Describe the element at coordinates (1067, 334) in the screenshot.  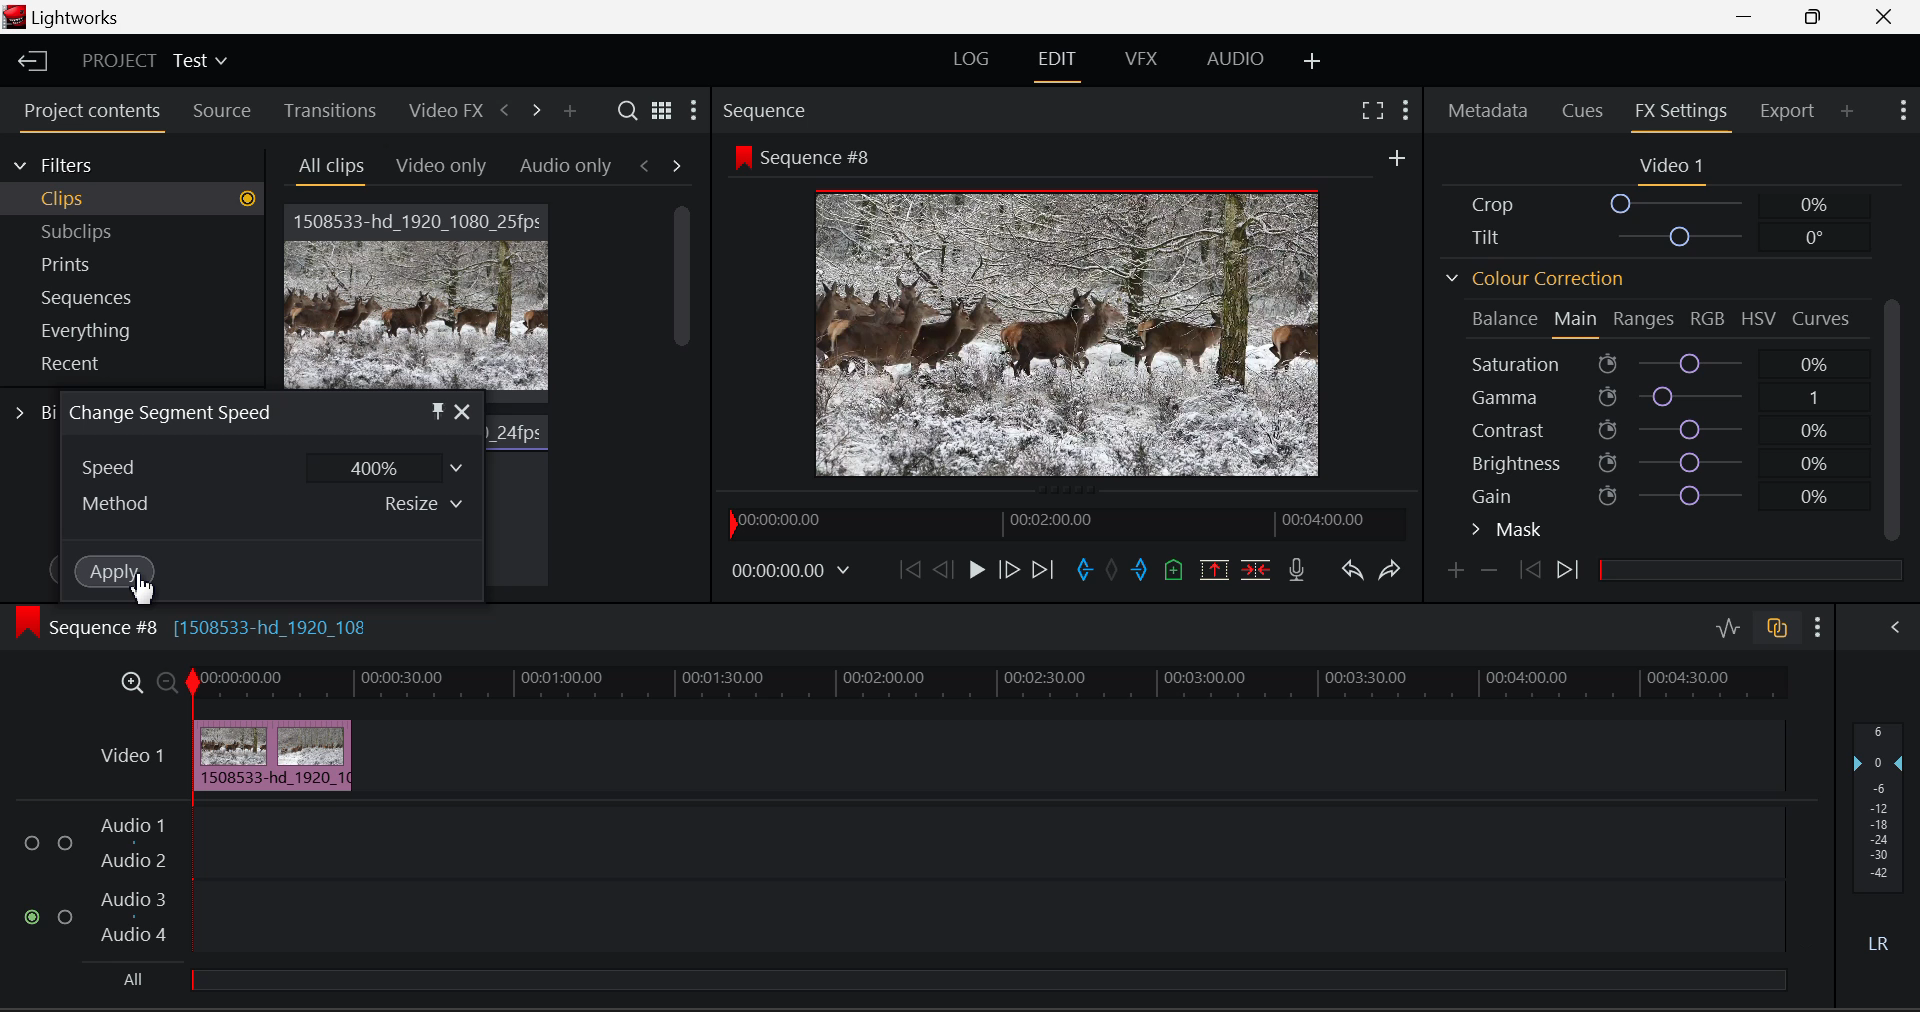
I see `Sequence #8 Video Preview` at that location.